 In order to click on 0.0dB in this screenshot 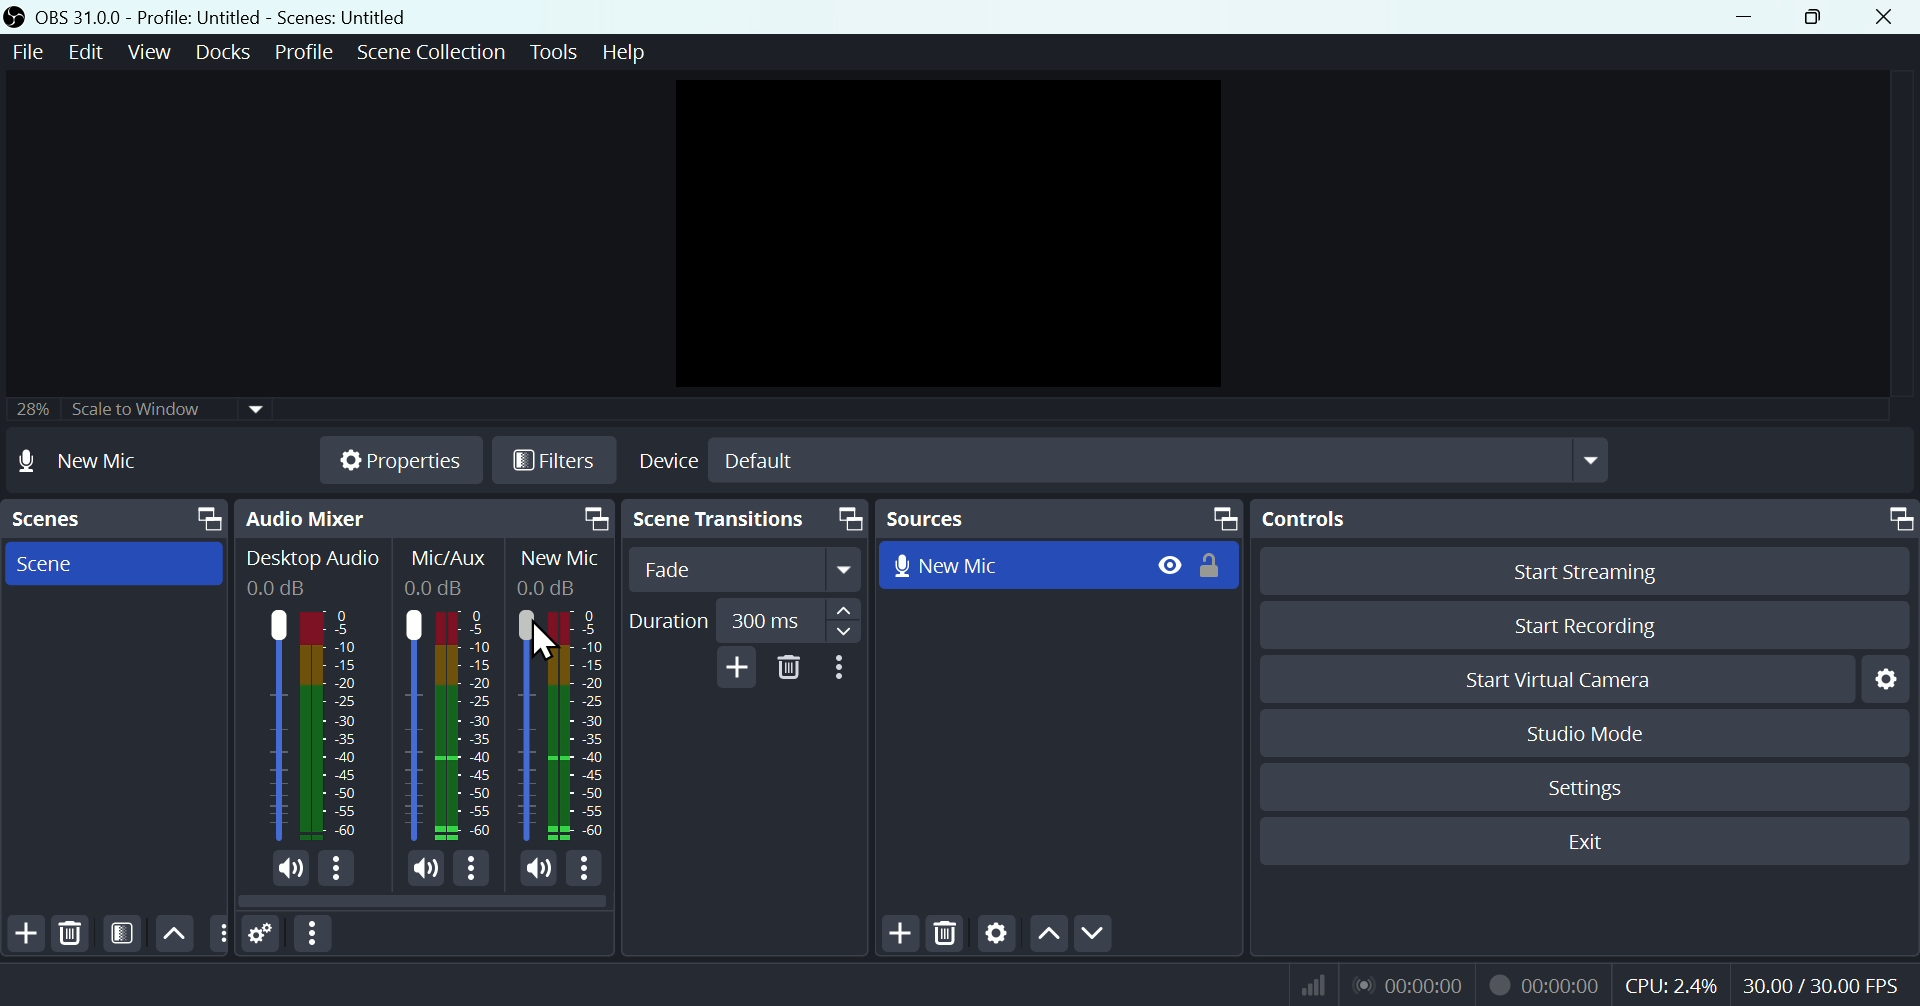, I will do `click(279, 589)`.